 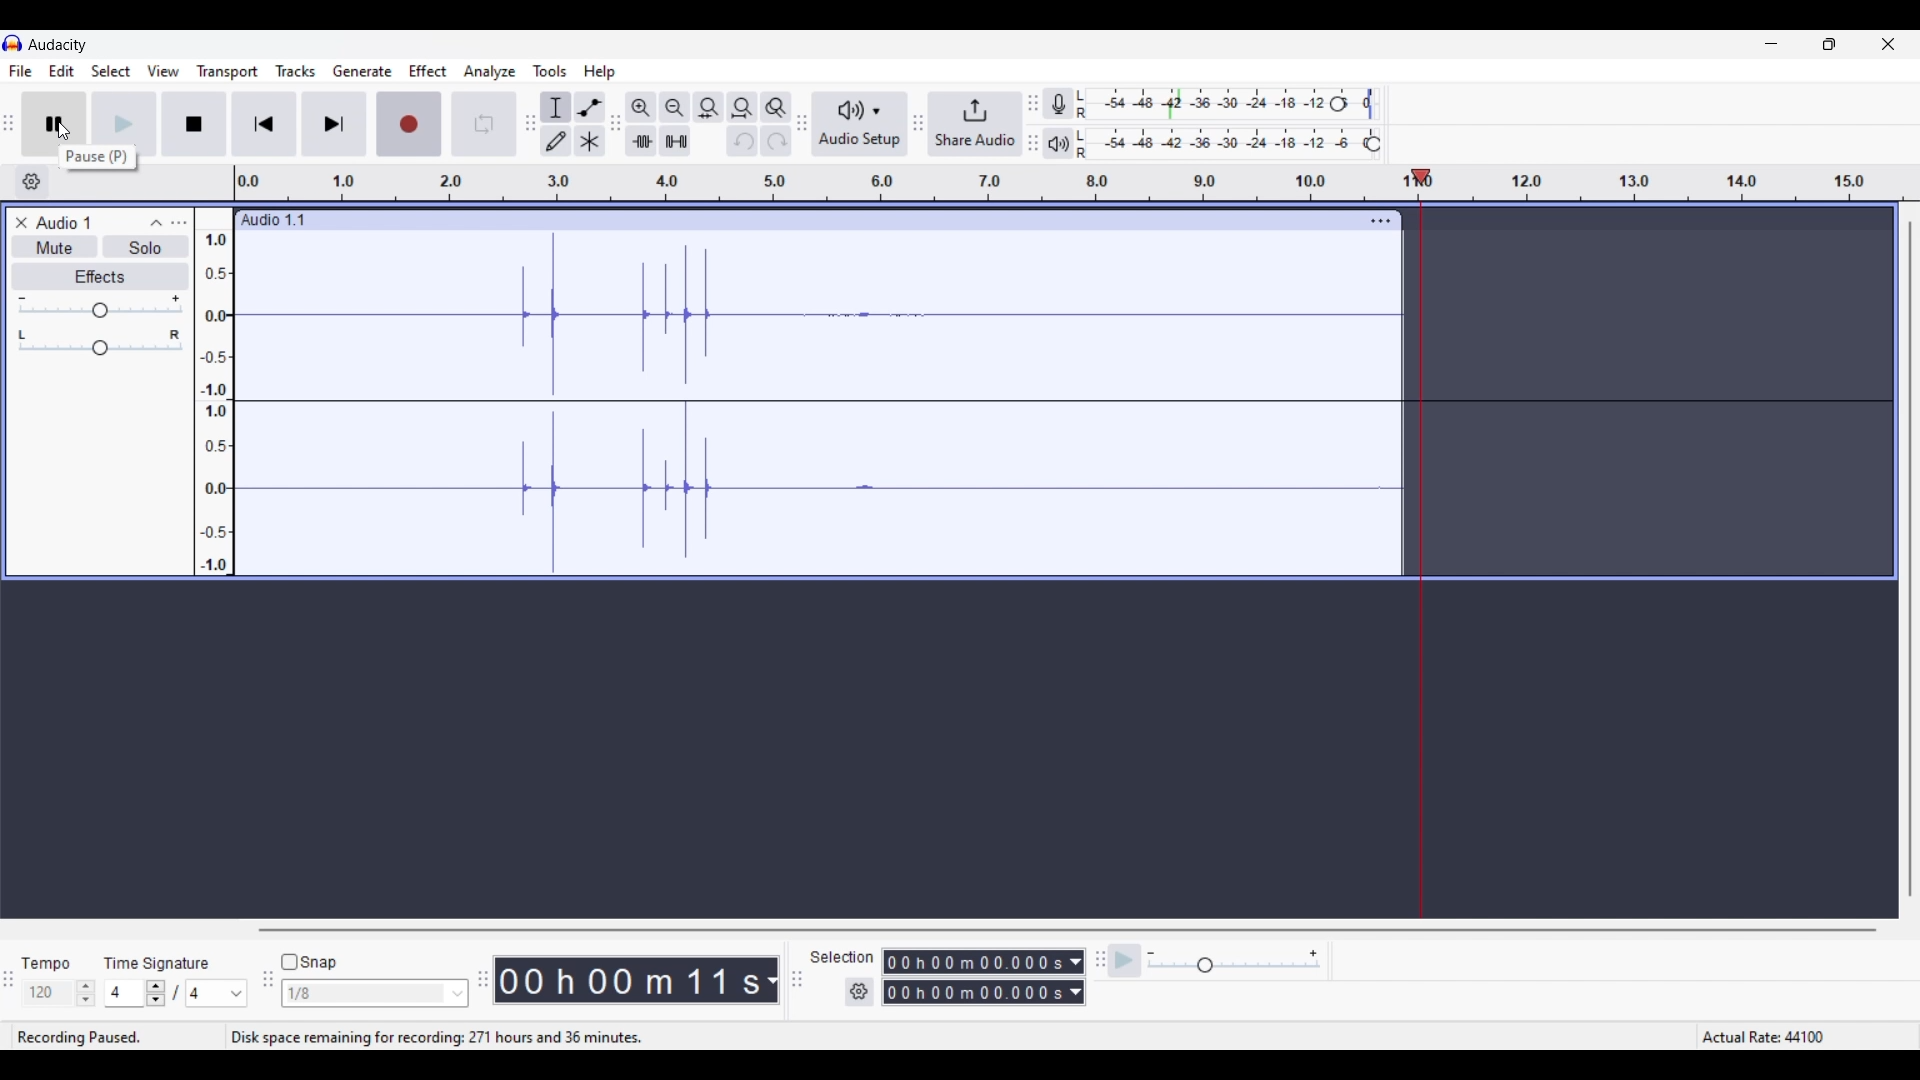 I want to click on Zoom in, so click(x=641, y=107).